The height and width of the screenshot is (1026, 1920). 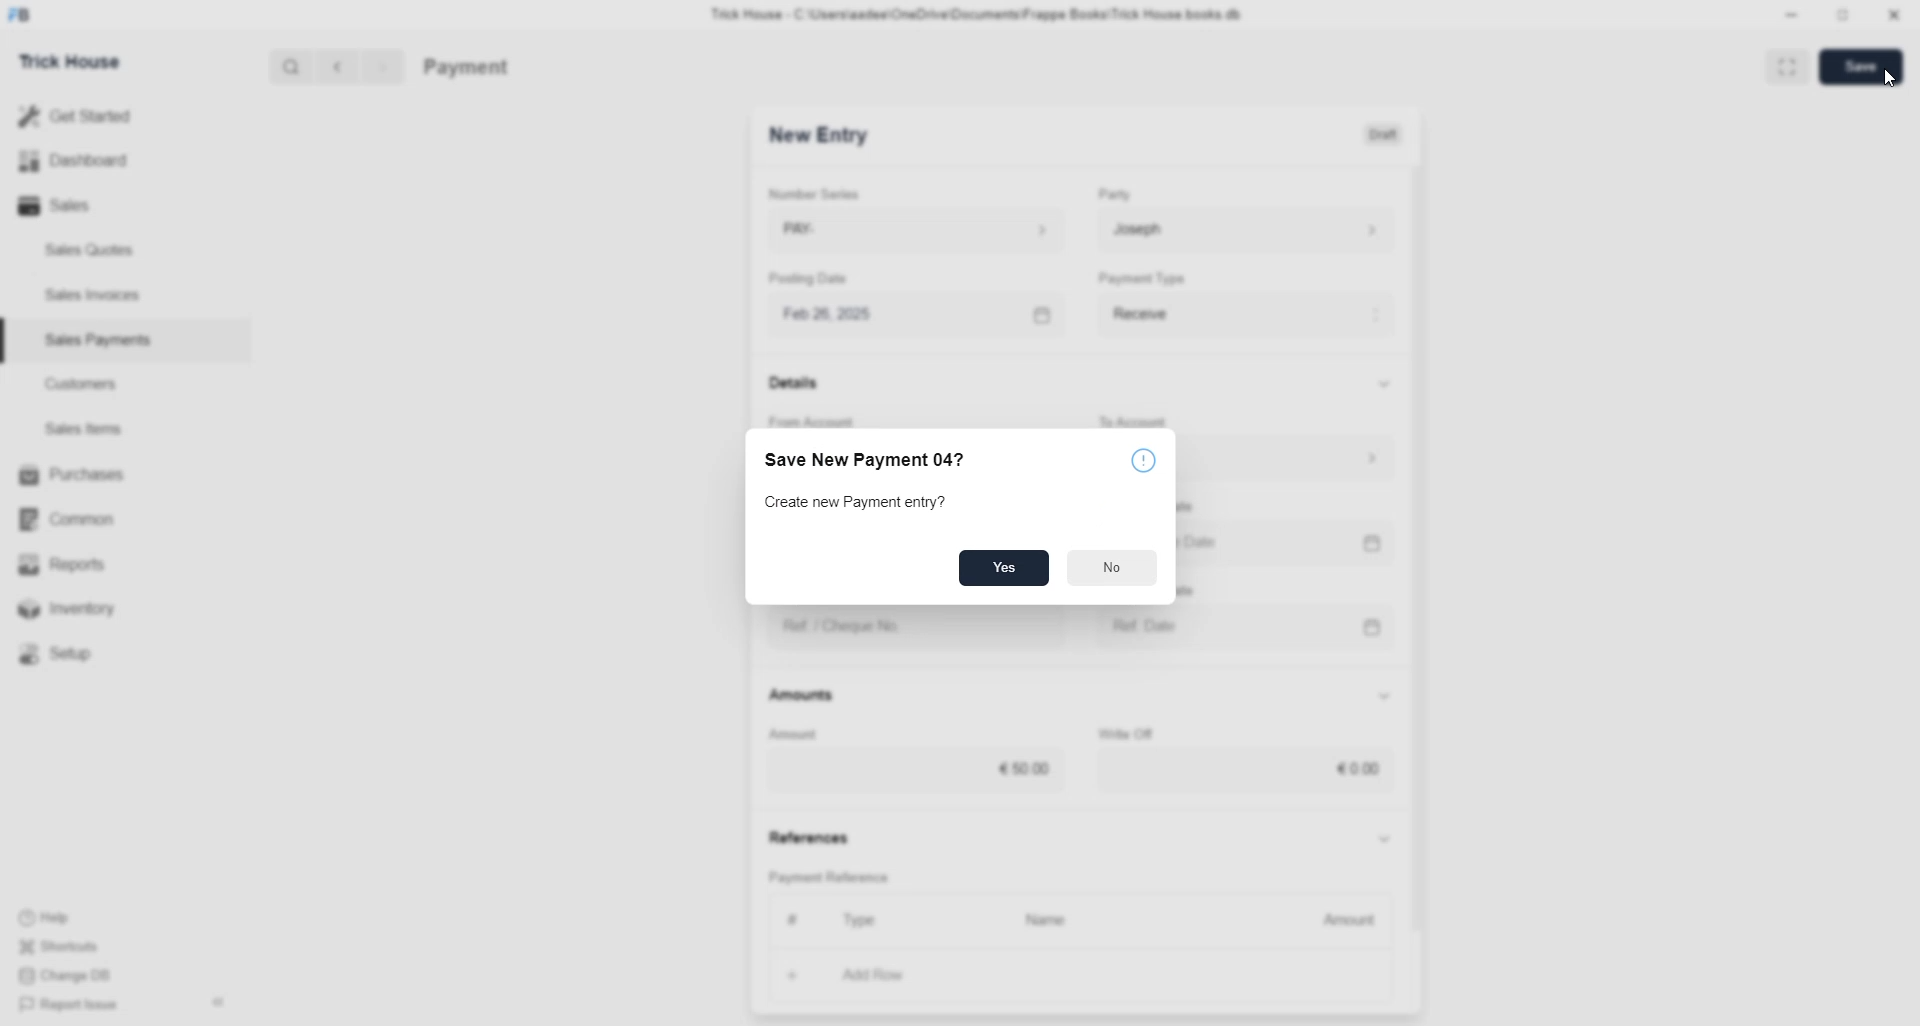 What do you see at coordinates (861, 460) in the screenshot?
I see `Save New Payment 04?` at bounding box center [861, 460].